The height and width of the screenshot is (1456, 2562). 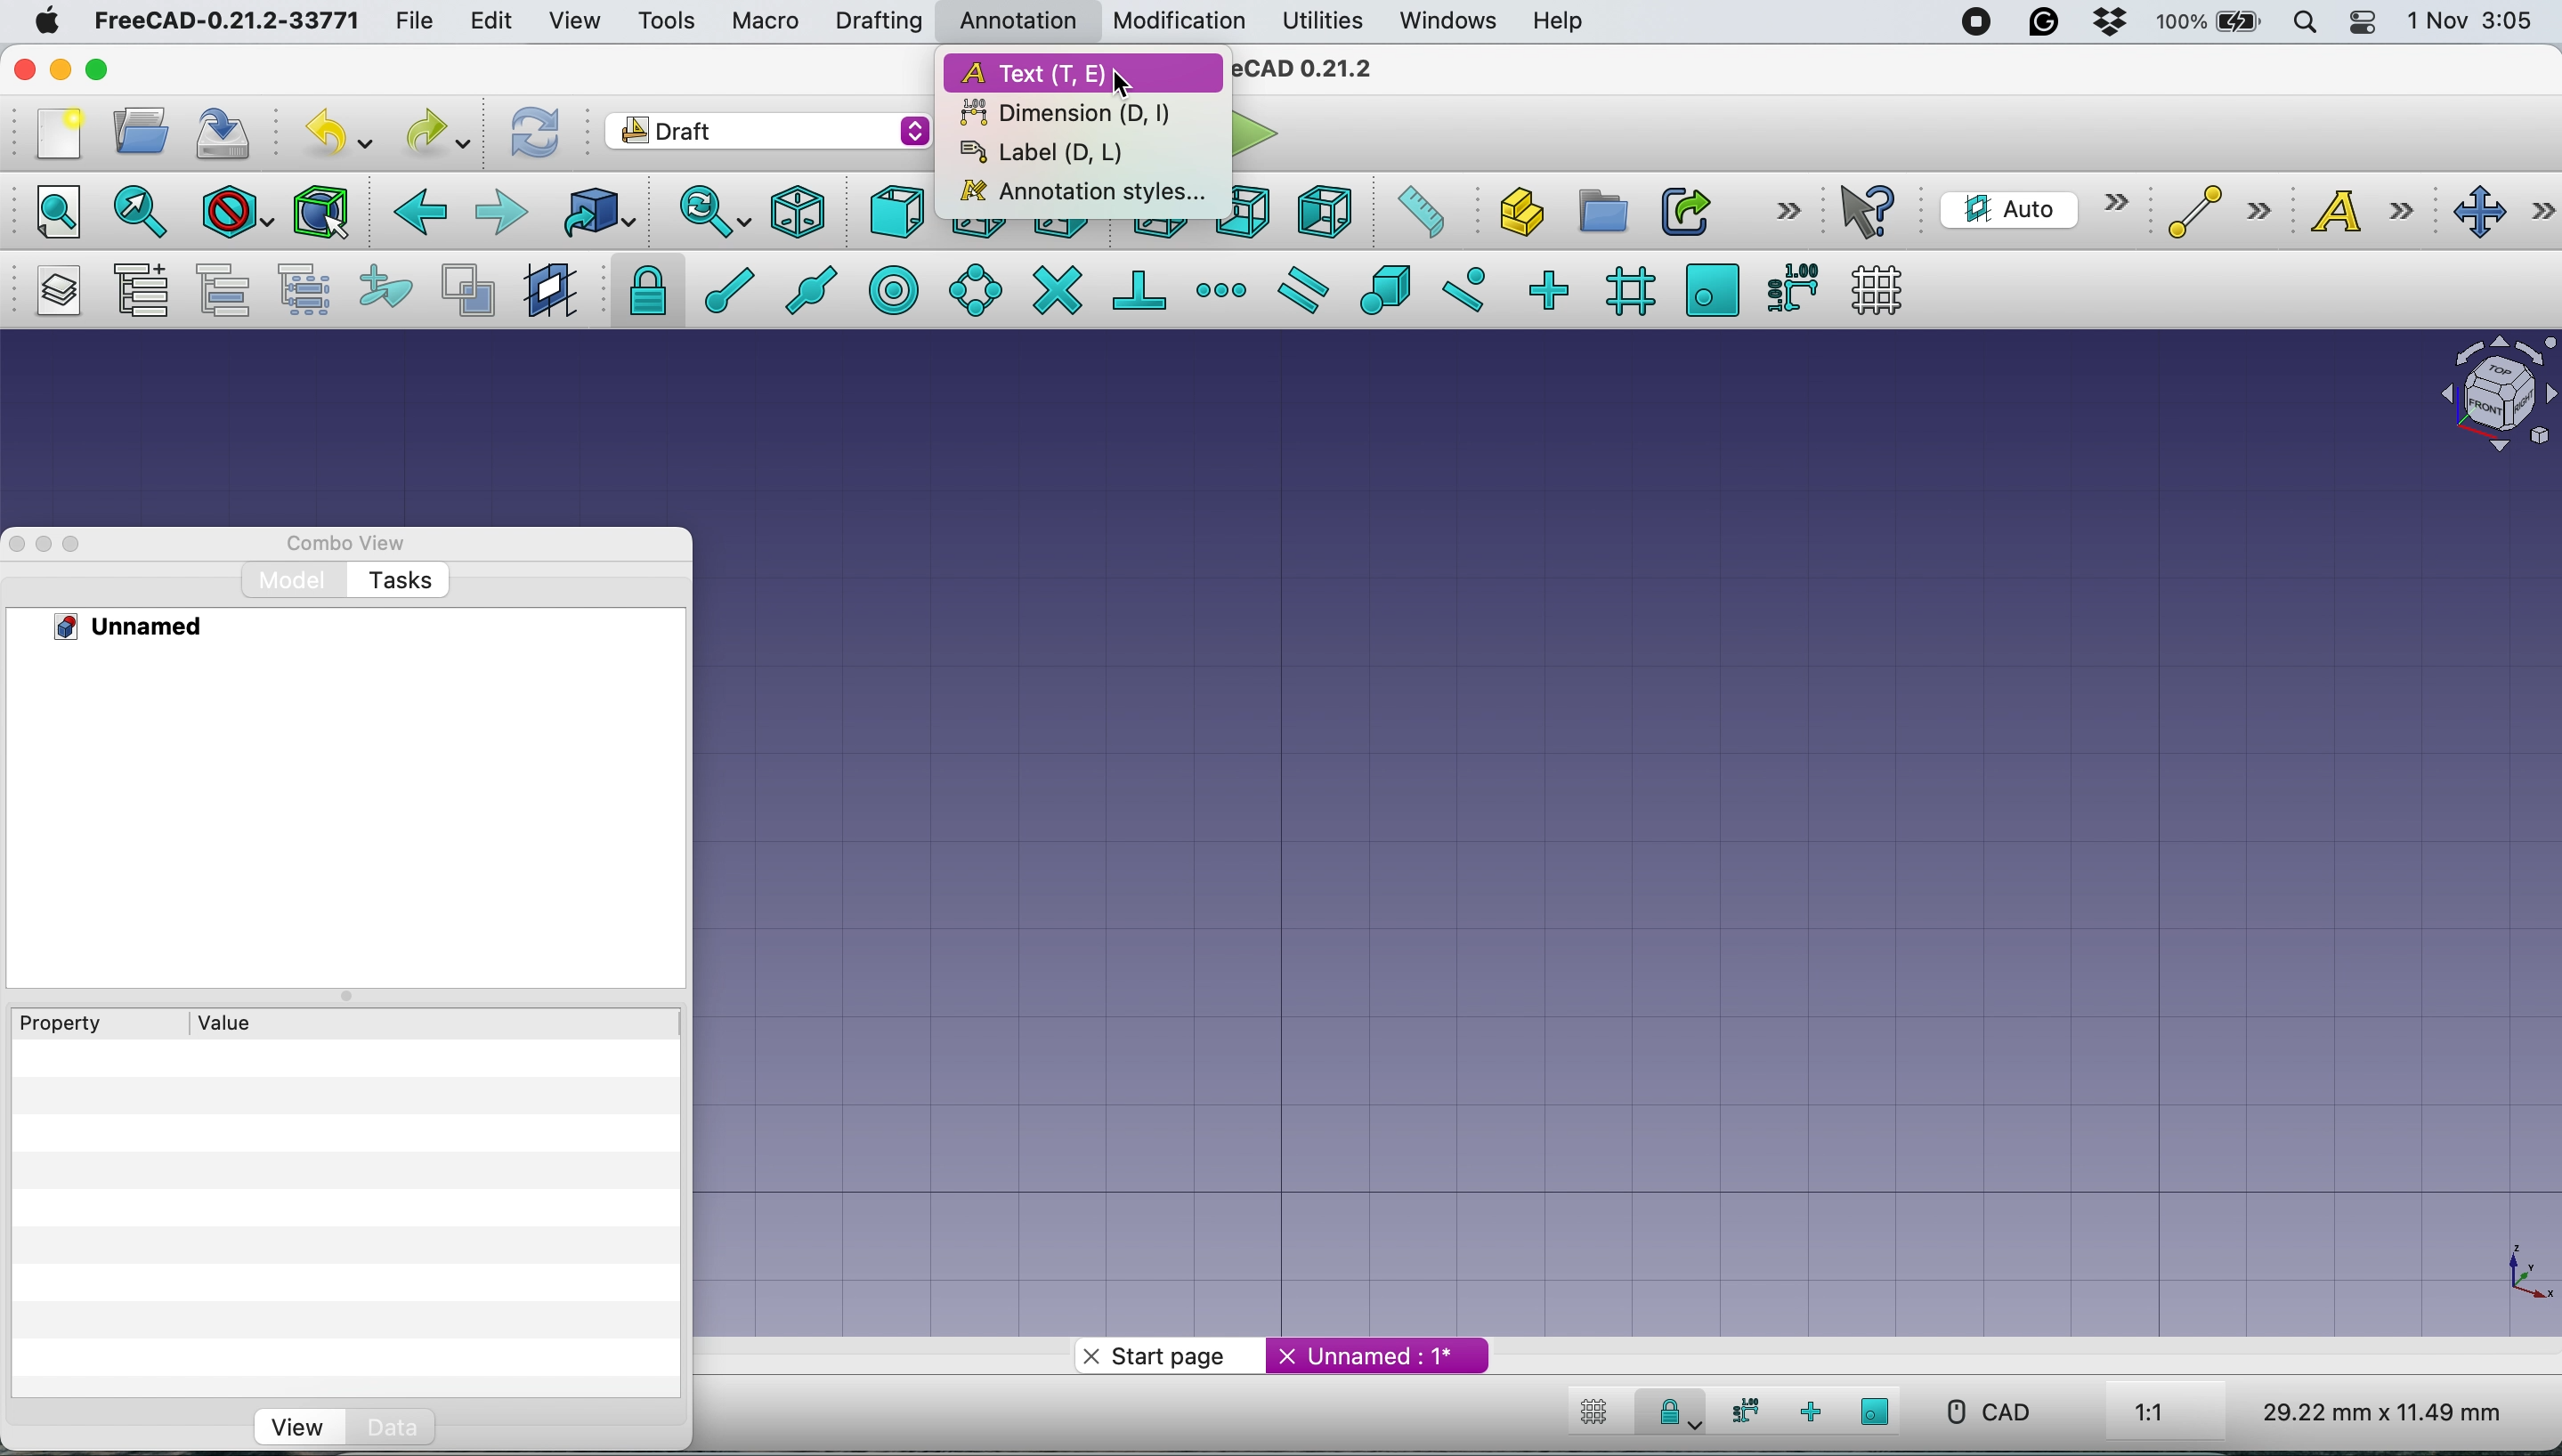 I want to click on isometric, so click(x=798, y=212).